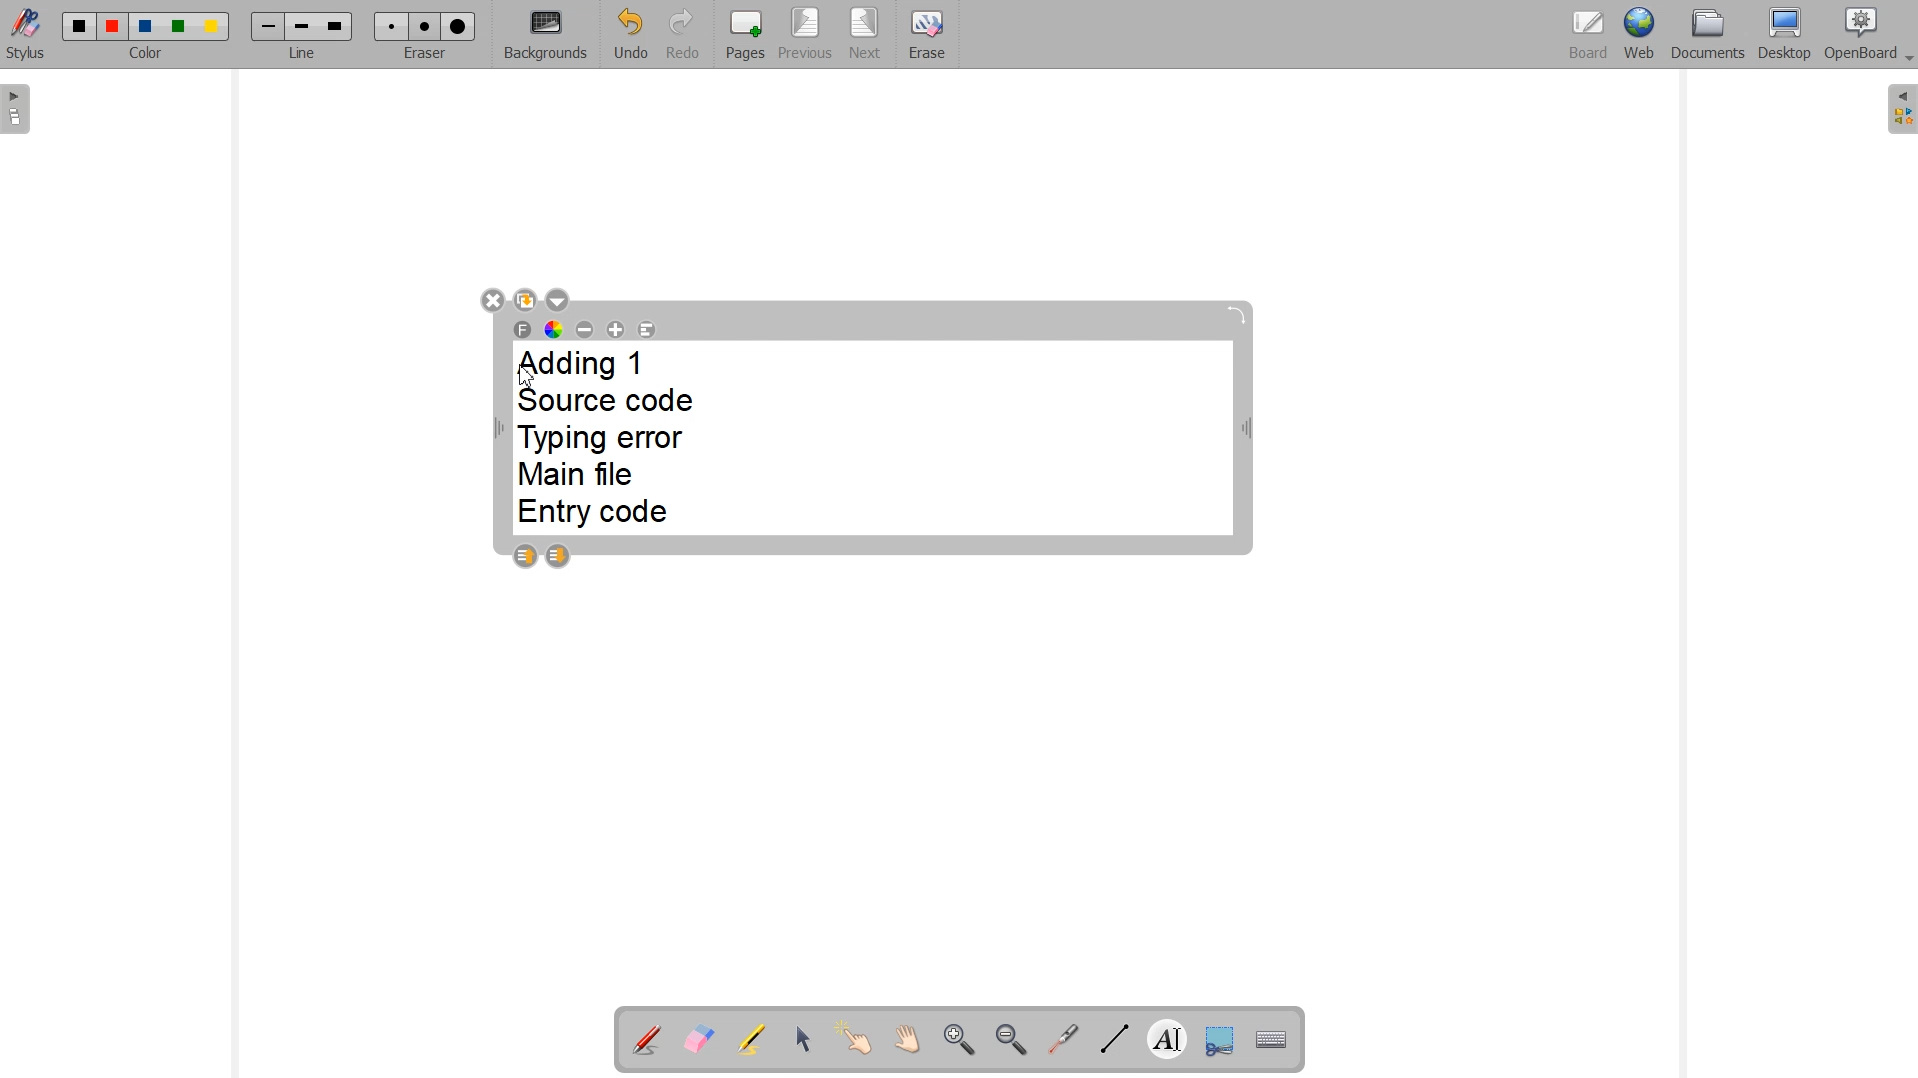 This screenshot has width=1918, height=1078. Describe the element at coordinates (616, 329) in the screenshot. I see `Increase font size ` at that location.